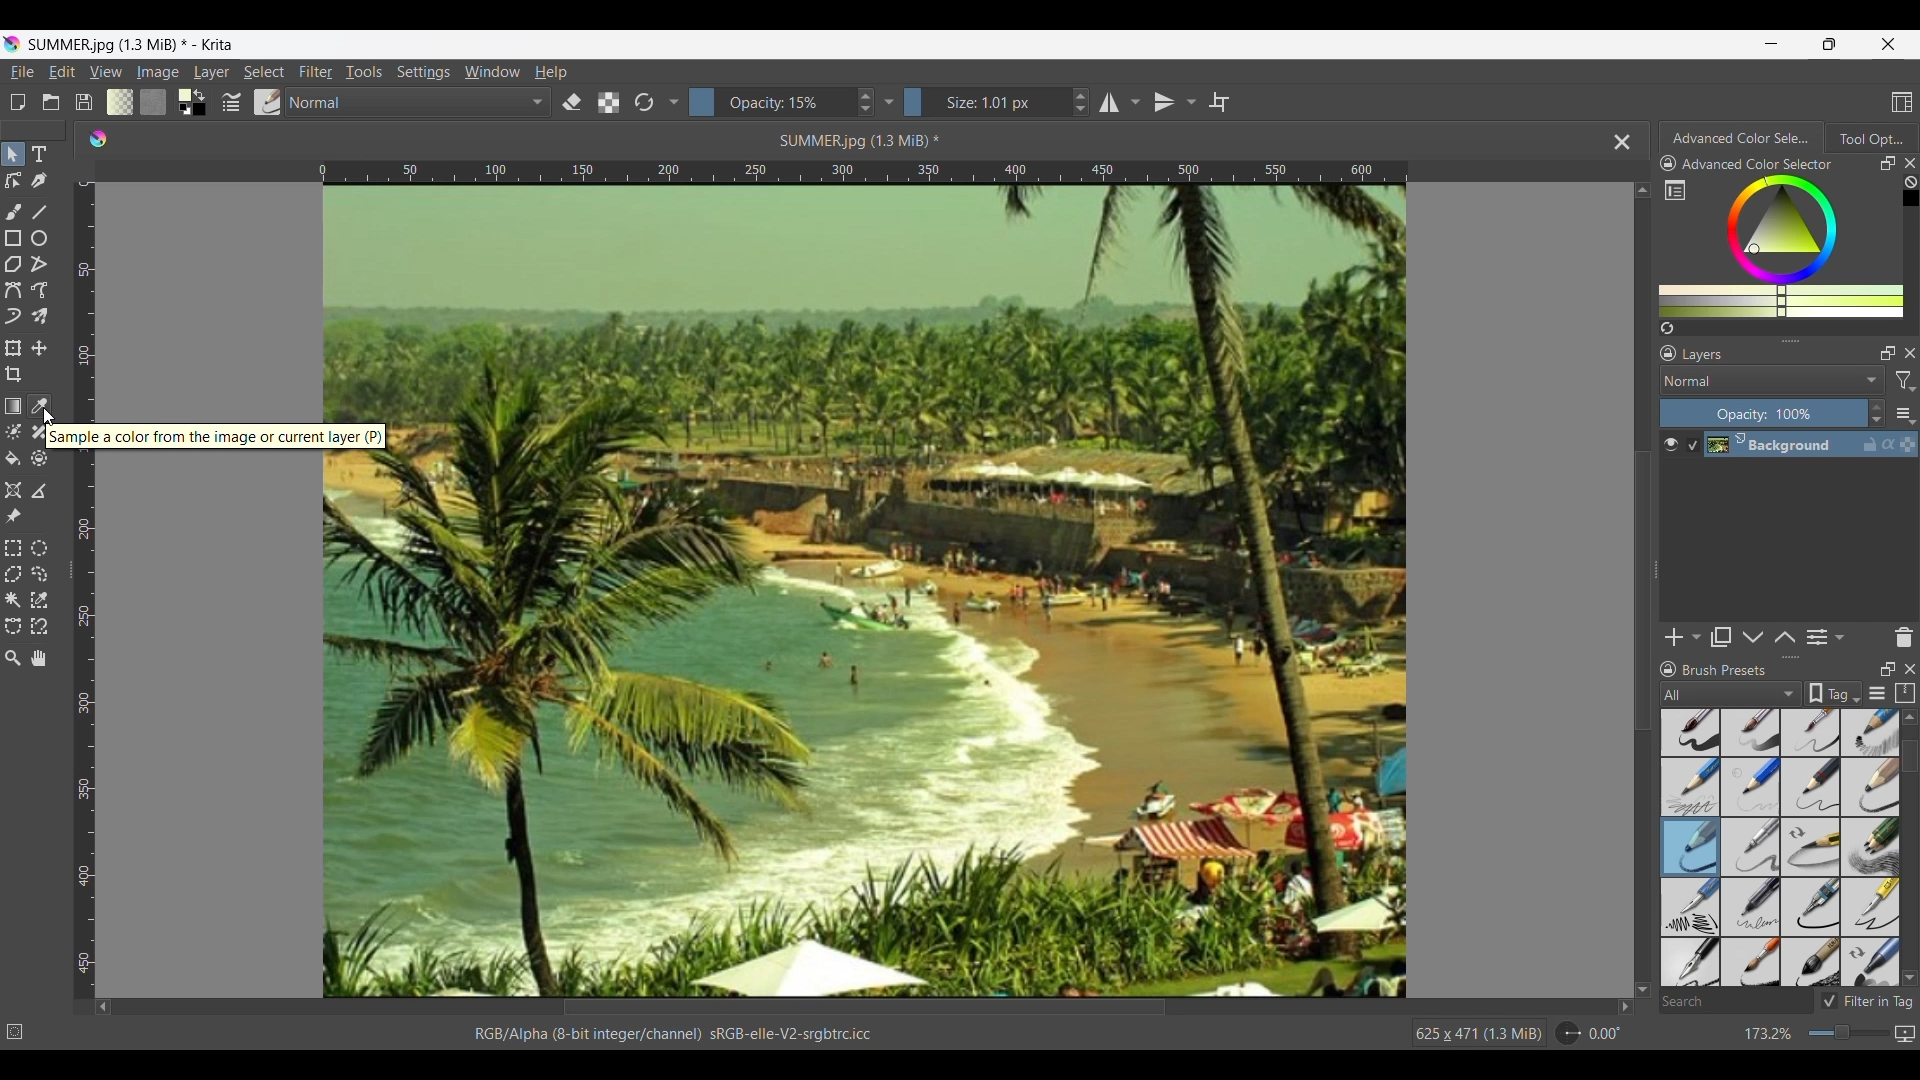 The image size is (1920, 1080). What do you see at coordinates (1780, 848) in the screenshot?
I see `Brush options` at bounding box center [1780, 848].